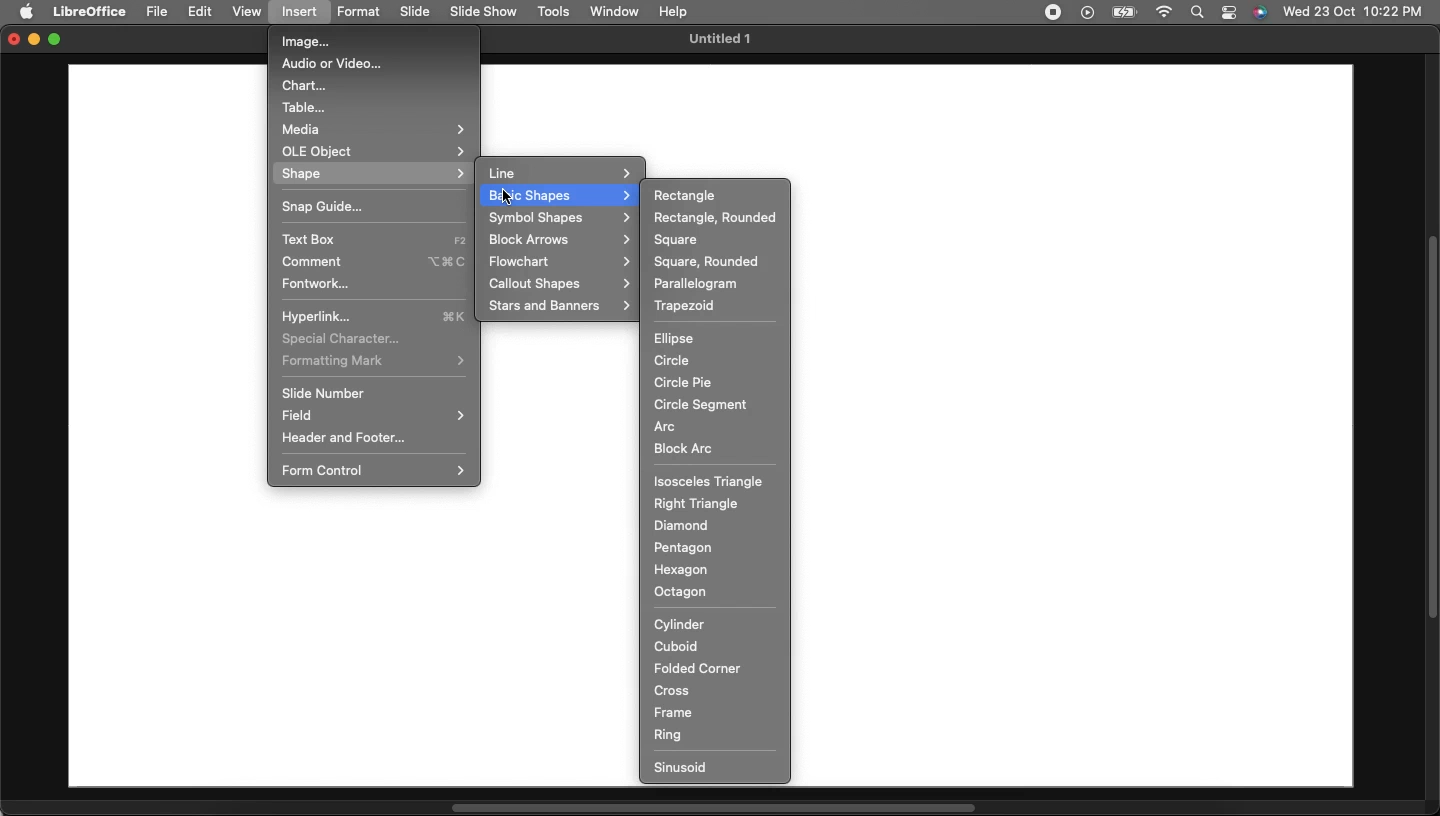  What do you see at coordinates (373, 360) in the screenshot?
I see `Formating mark` at bounding box center [373, 360].